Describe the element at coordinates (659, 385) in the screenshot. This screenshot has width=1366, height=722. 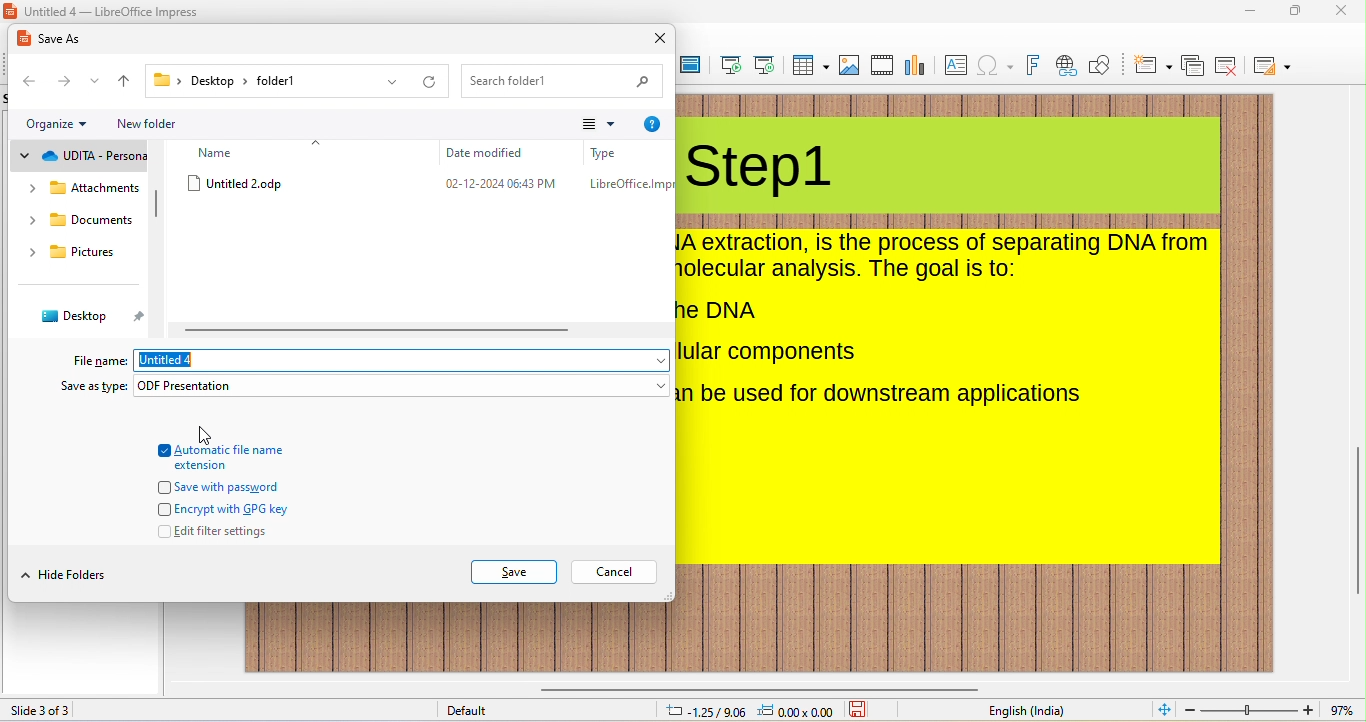
I see `drop down` at that location.